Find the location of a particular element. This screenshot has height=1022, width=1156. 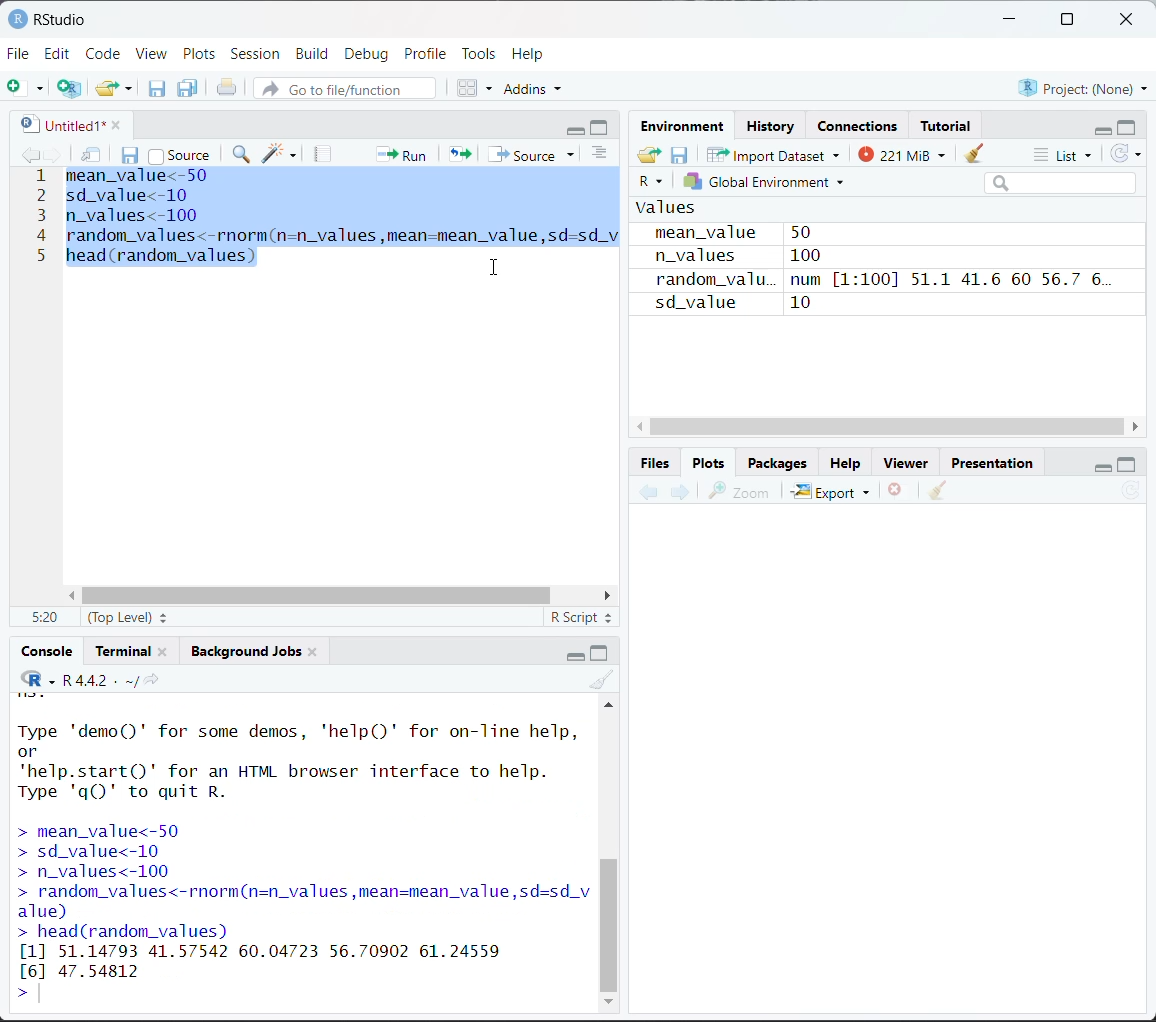

num [1:100] 51.1 41.6 60 56.7 6... is located at coordinates (954, 279).